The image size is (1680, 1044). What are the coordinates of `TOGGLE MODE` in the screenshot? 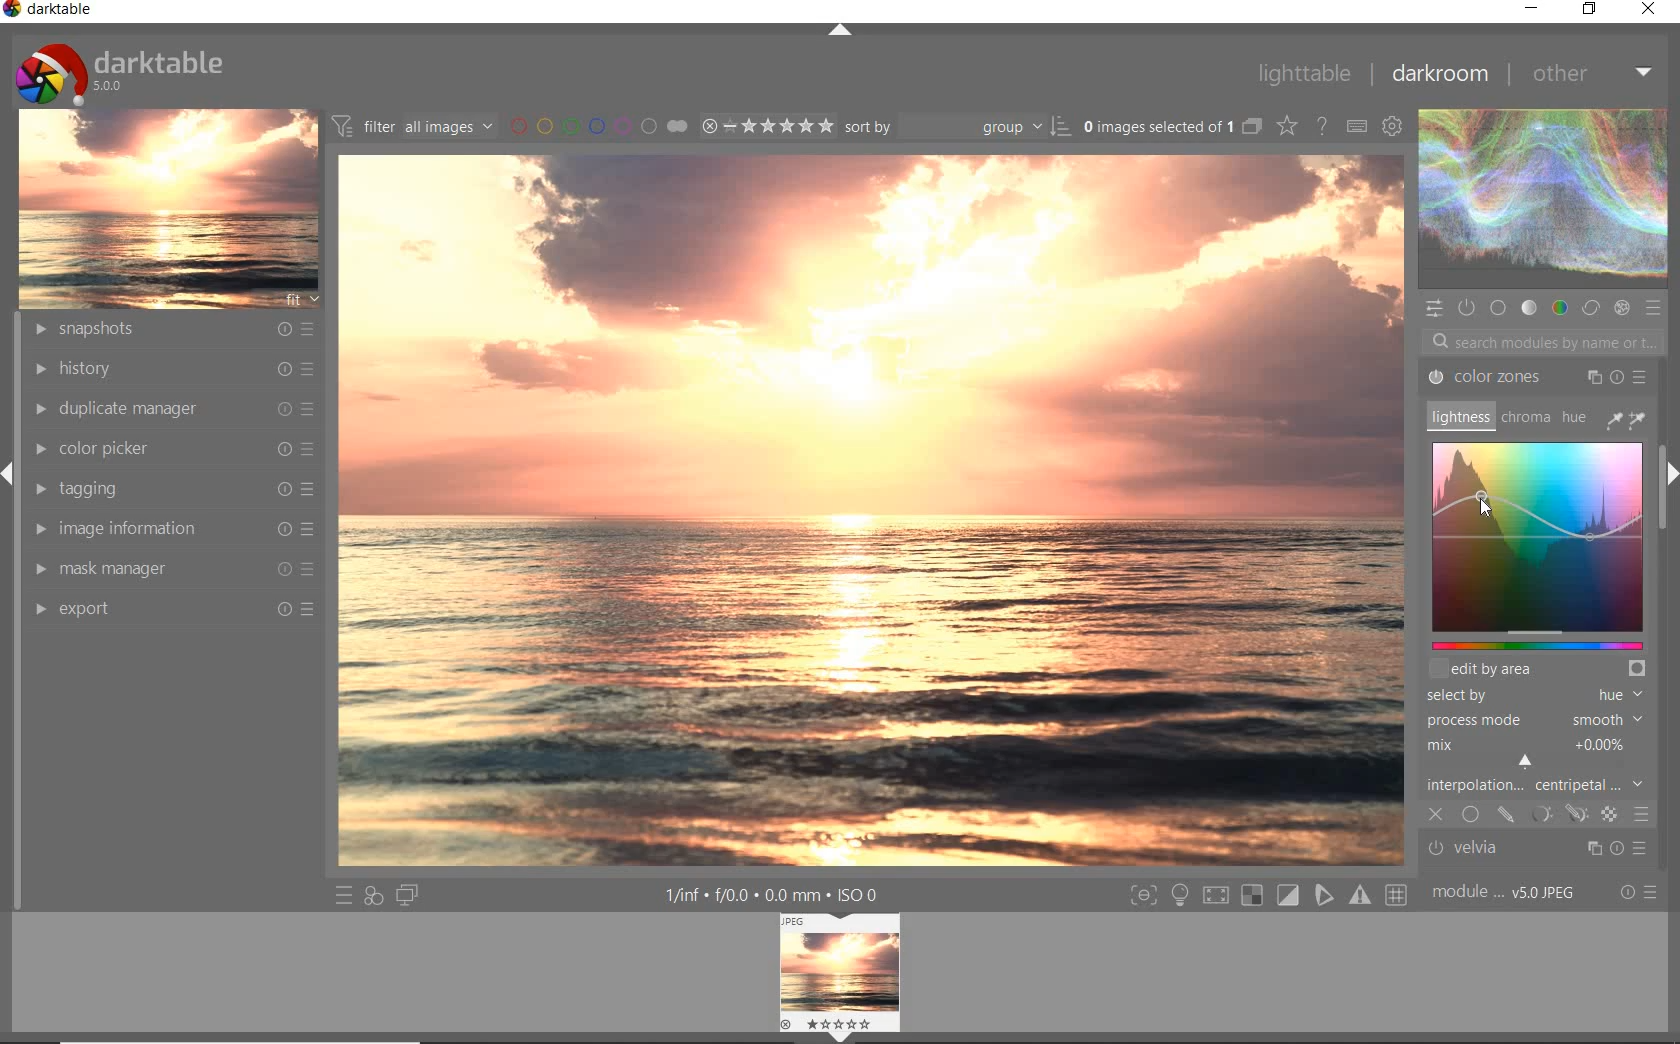 It's located at (1268, 895).